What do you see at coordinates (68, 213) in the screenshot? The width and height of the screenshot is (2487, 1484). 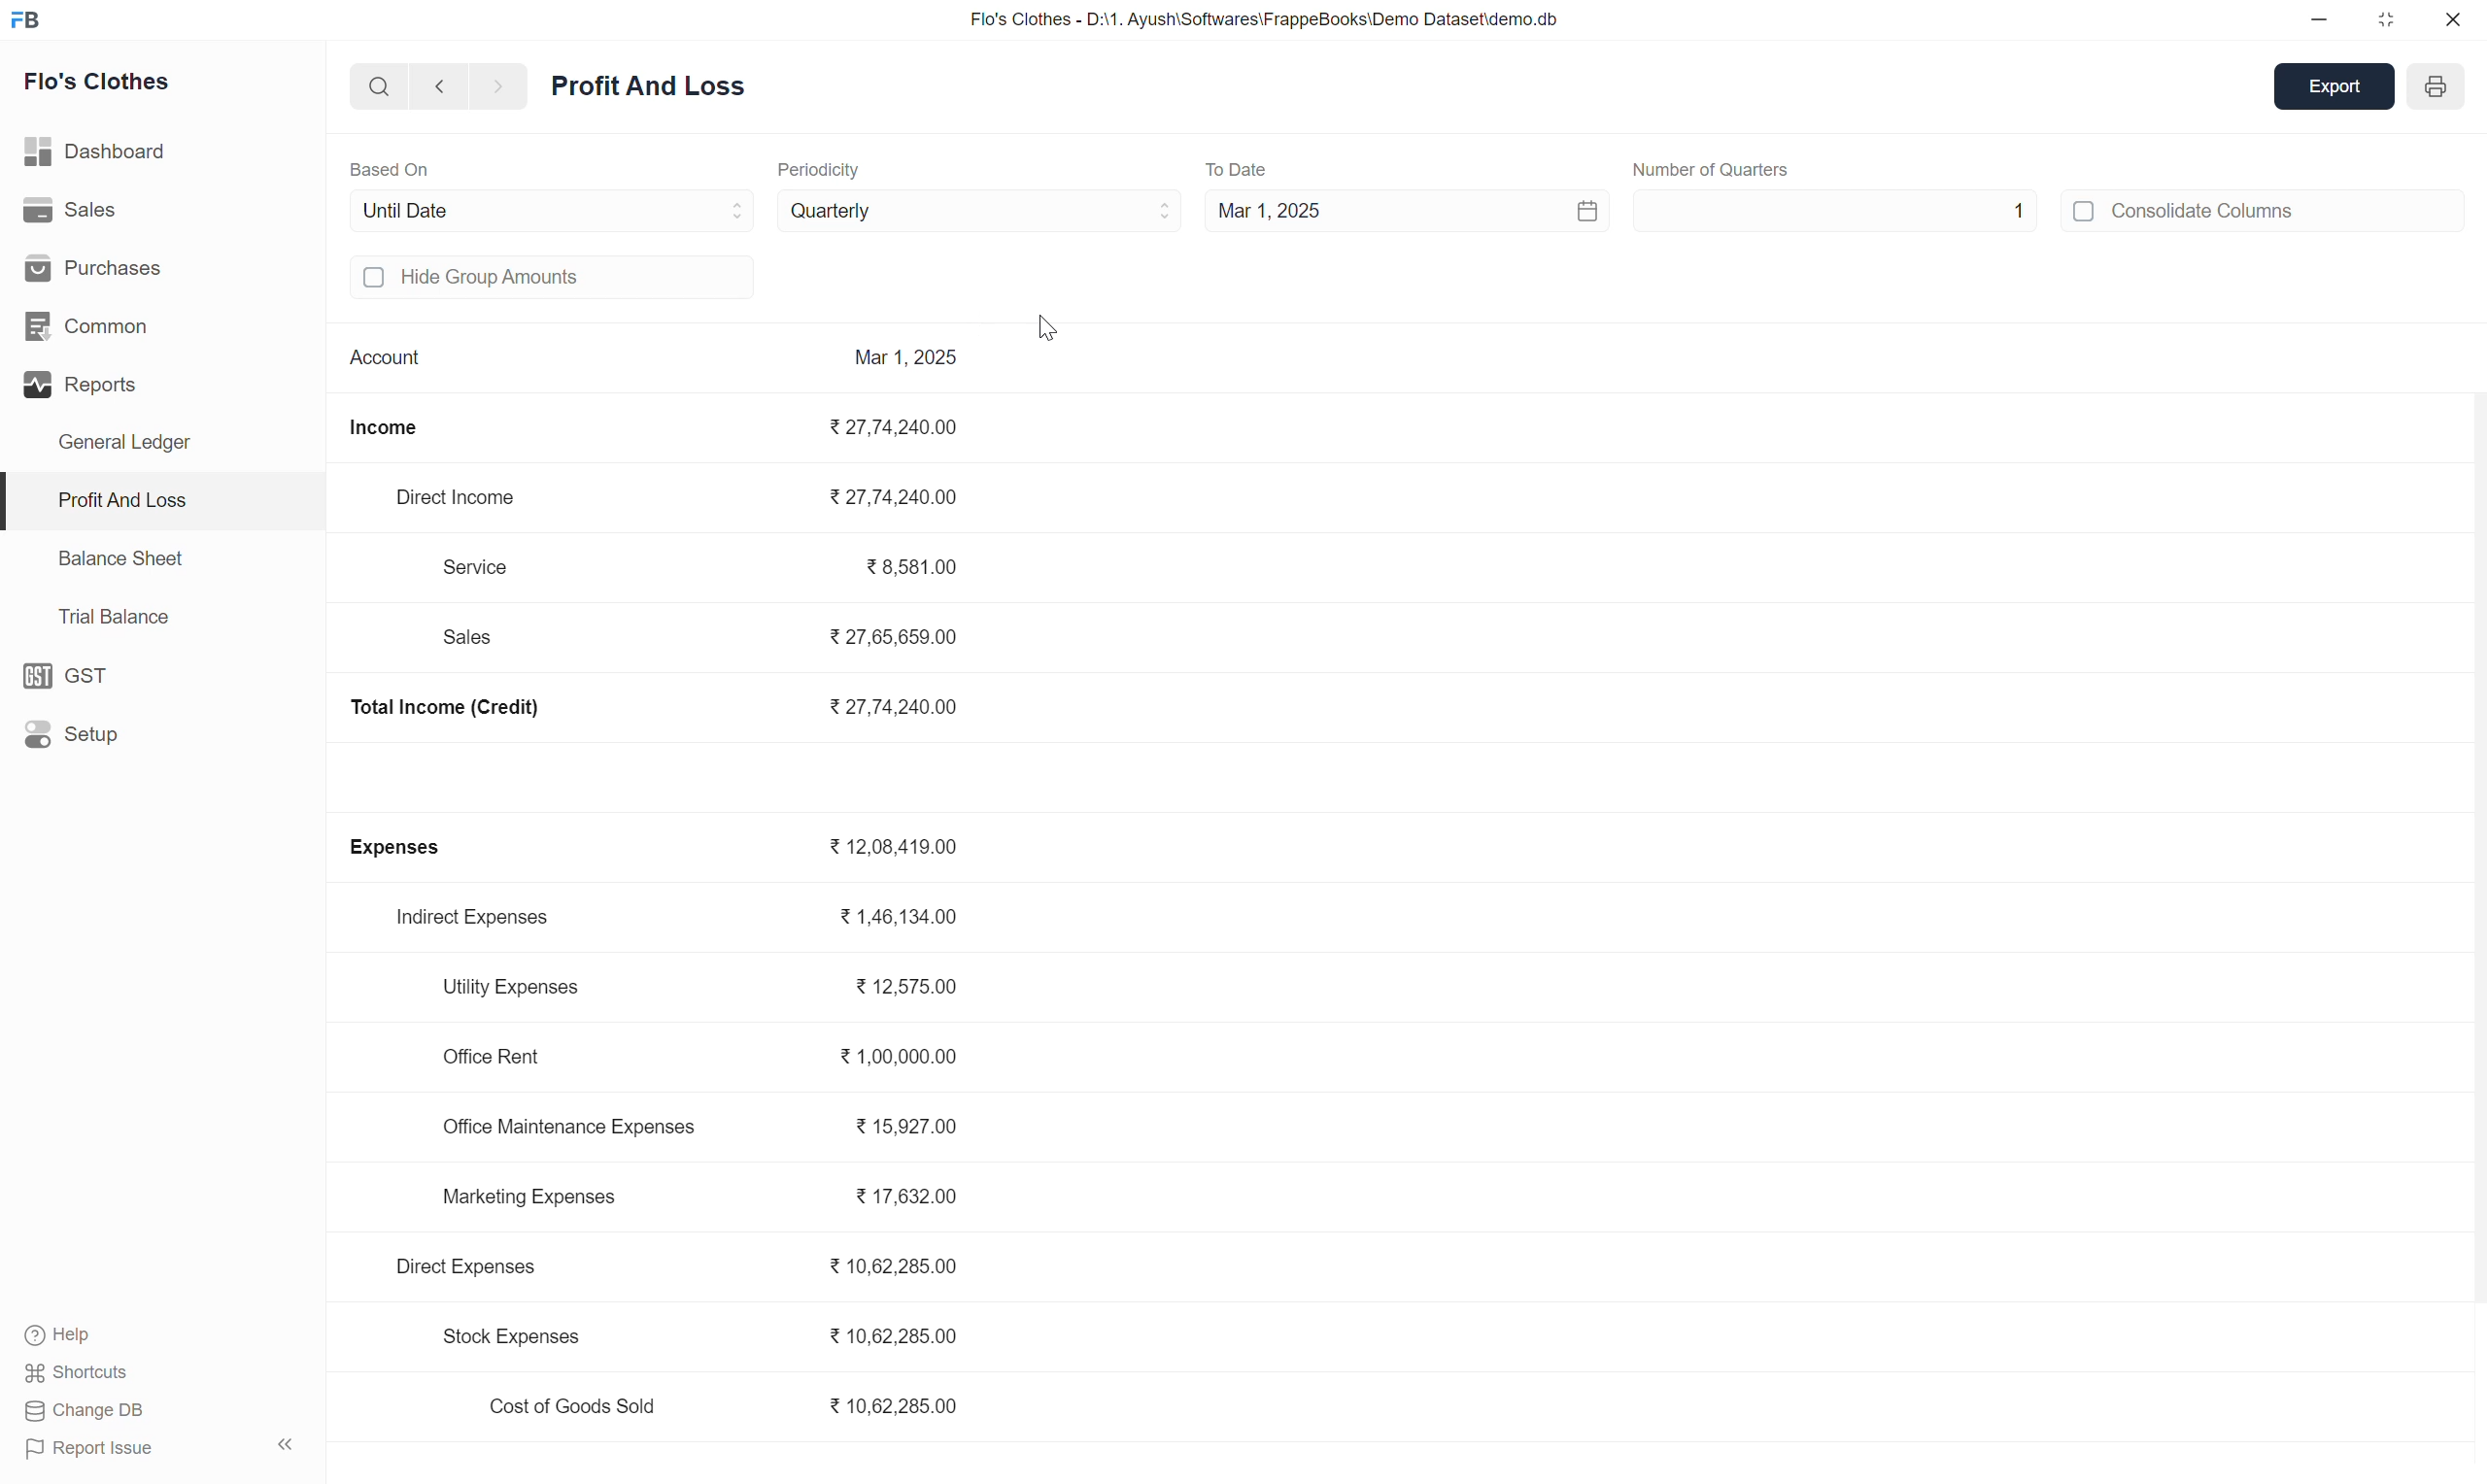 I see `Sales` at bounding box center [68, 213].